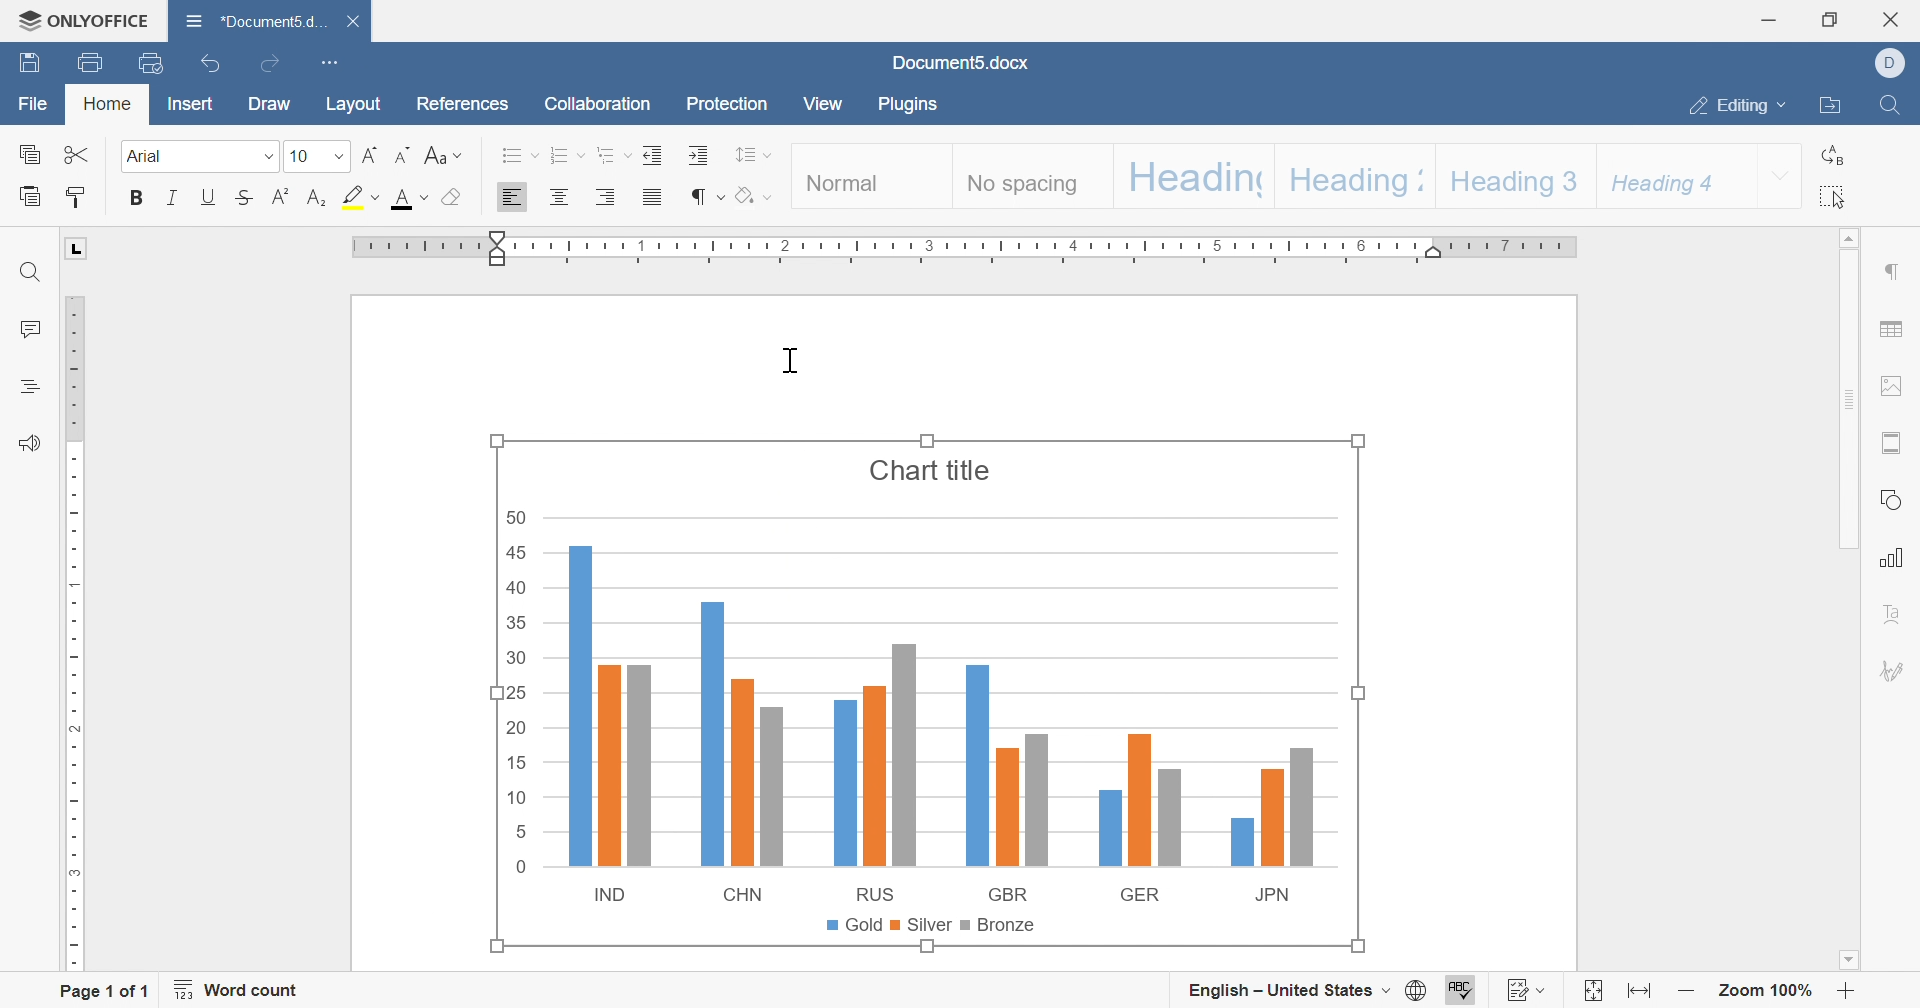 This screenshot has width=1920, height=1008. What do you see at coordinates (1687, 991) in the screenshot?
I see `zoom out` at bounding box center [1687, 991].